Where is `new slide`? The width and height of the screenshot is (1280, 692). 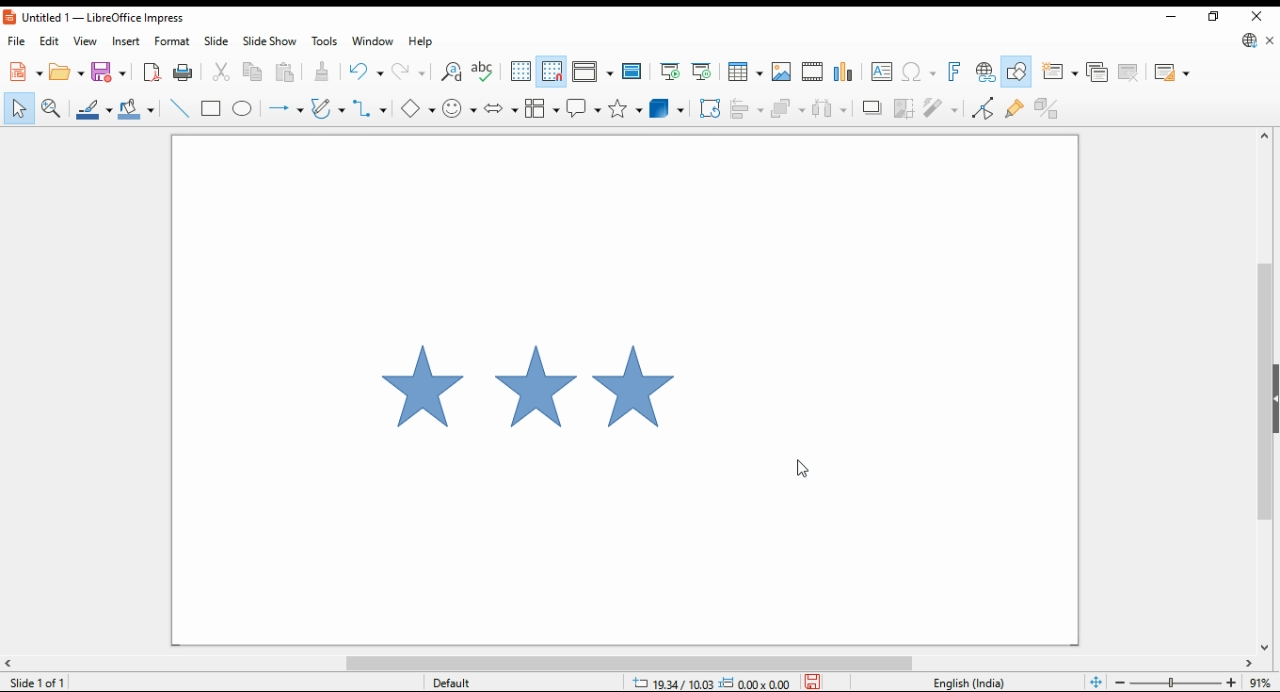
new slide is located at coordinates (1059, 72).